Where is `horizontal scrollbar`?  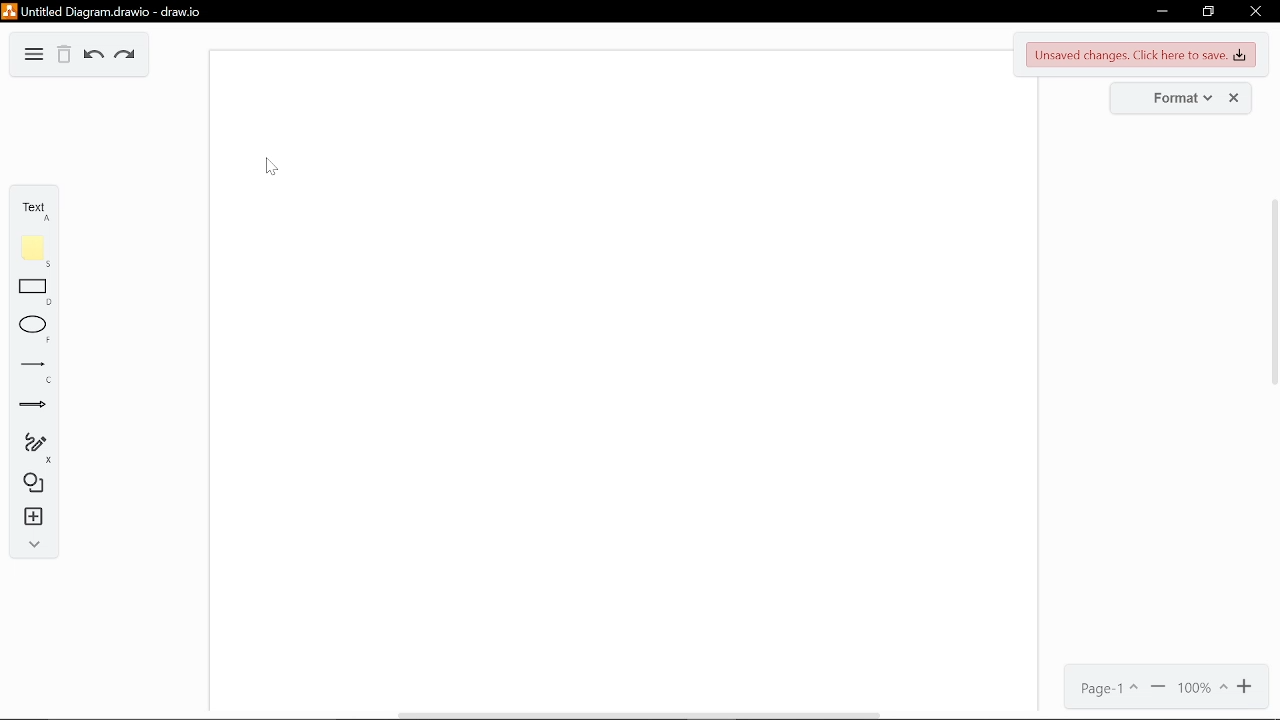
horizontal scrollbar is located at coordinates (638, 715).